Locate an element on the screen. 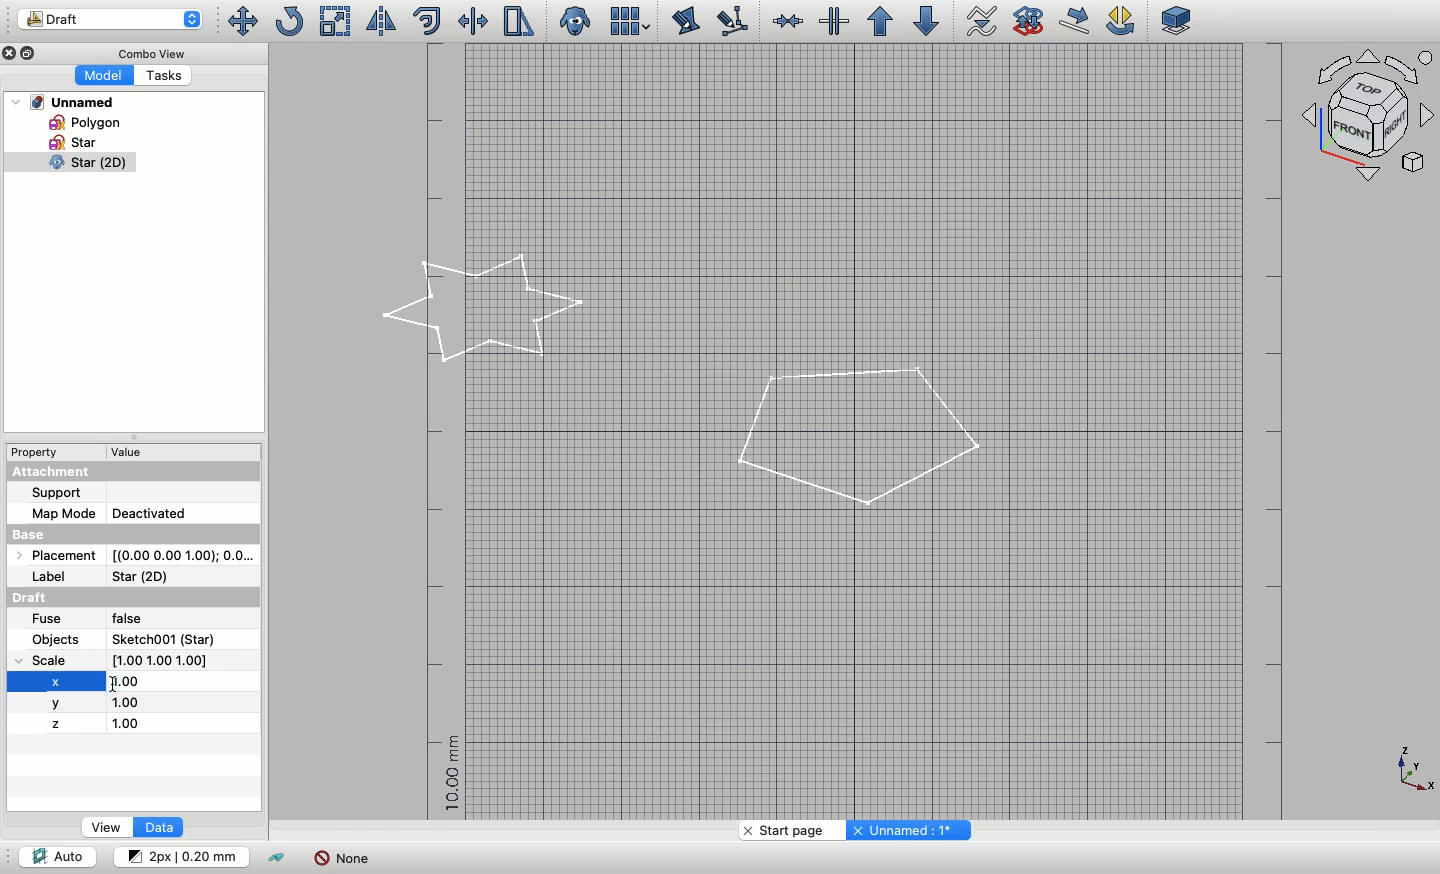 The height and width of the screenshot is (874, 1440). Scale is located at coordinates (336, 21).